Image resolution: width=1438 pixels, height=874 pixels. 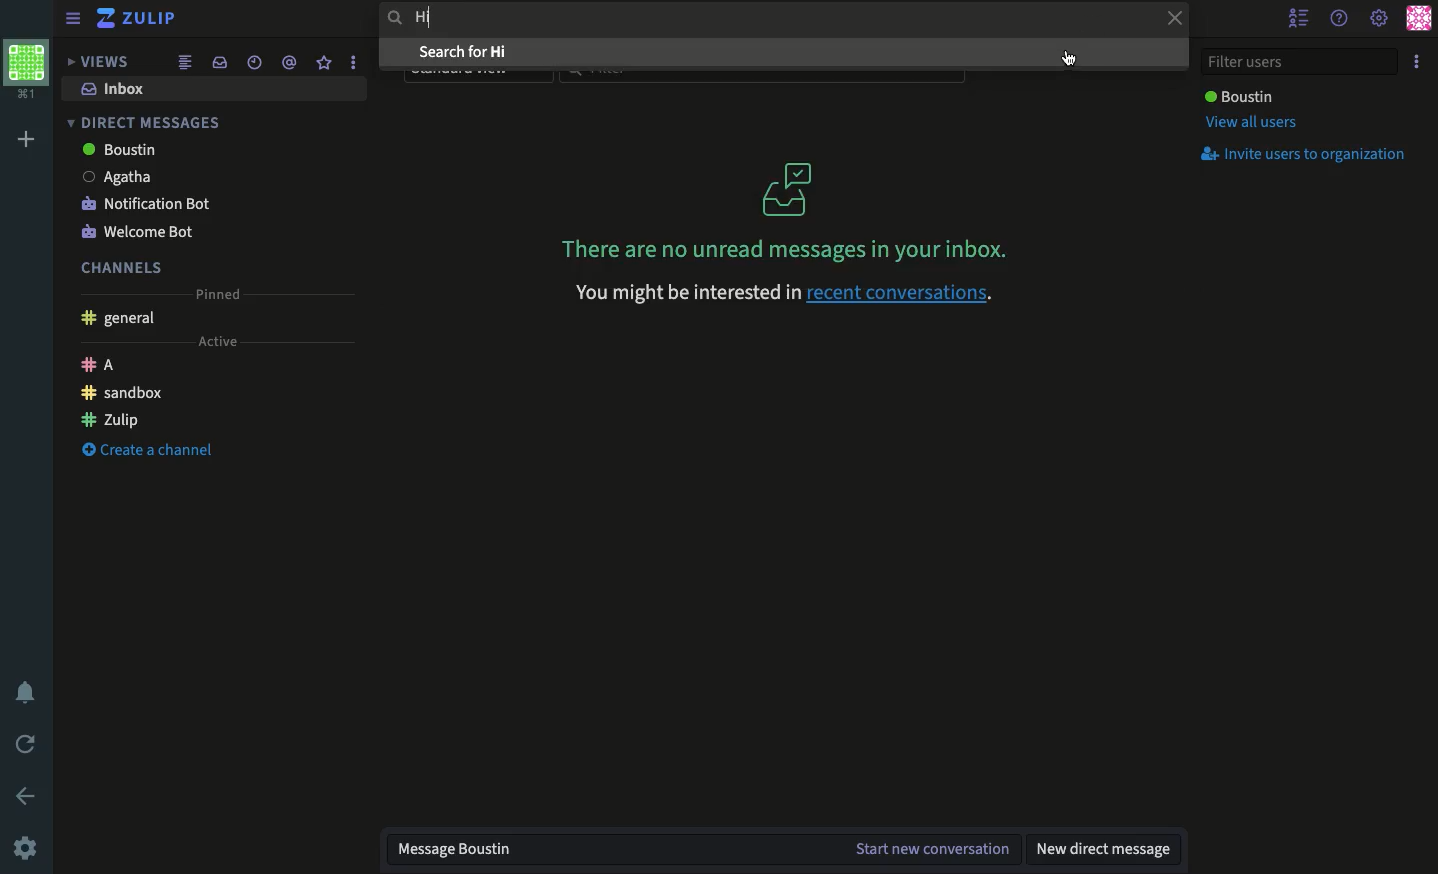 I want to click on Pinned, so click(x=218, y=294).